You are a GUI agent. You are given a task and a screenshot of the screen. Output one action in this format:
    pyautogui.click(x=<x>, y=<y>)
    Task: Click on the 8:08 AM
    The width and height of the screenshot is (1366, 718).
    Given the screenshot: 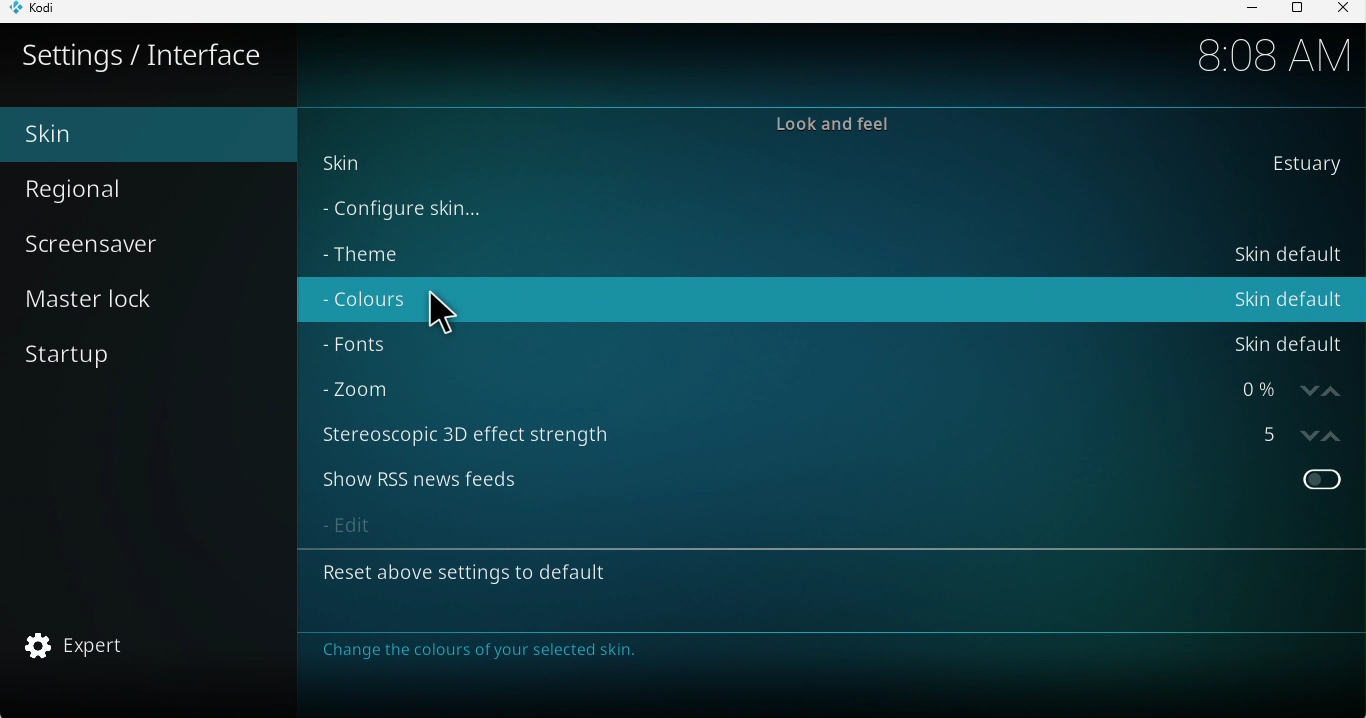 What is the action you would take?
    pyautogui.click(x=1260, y=53)
    